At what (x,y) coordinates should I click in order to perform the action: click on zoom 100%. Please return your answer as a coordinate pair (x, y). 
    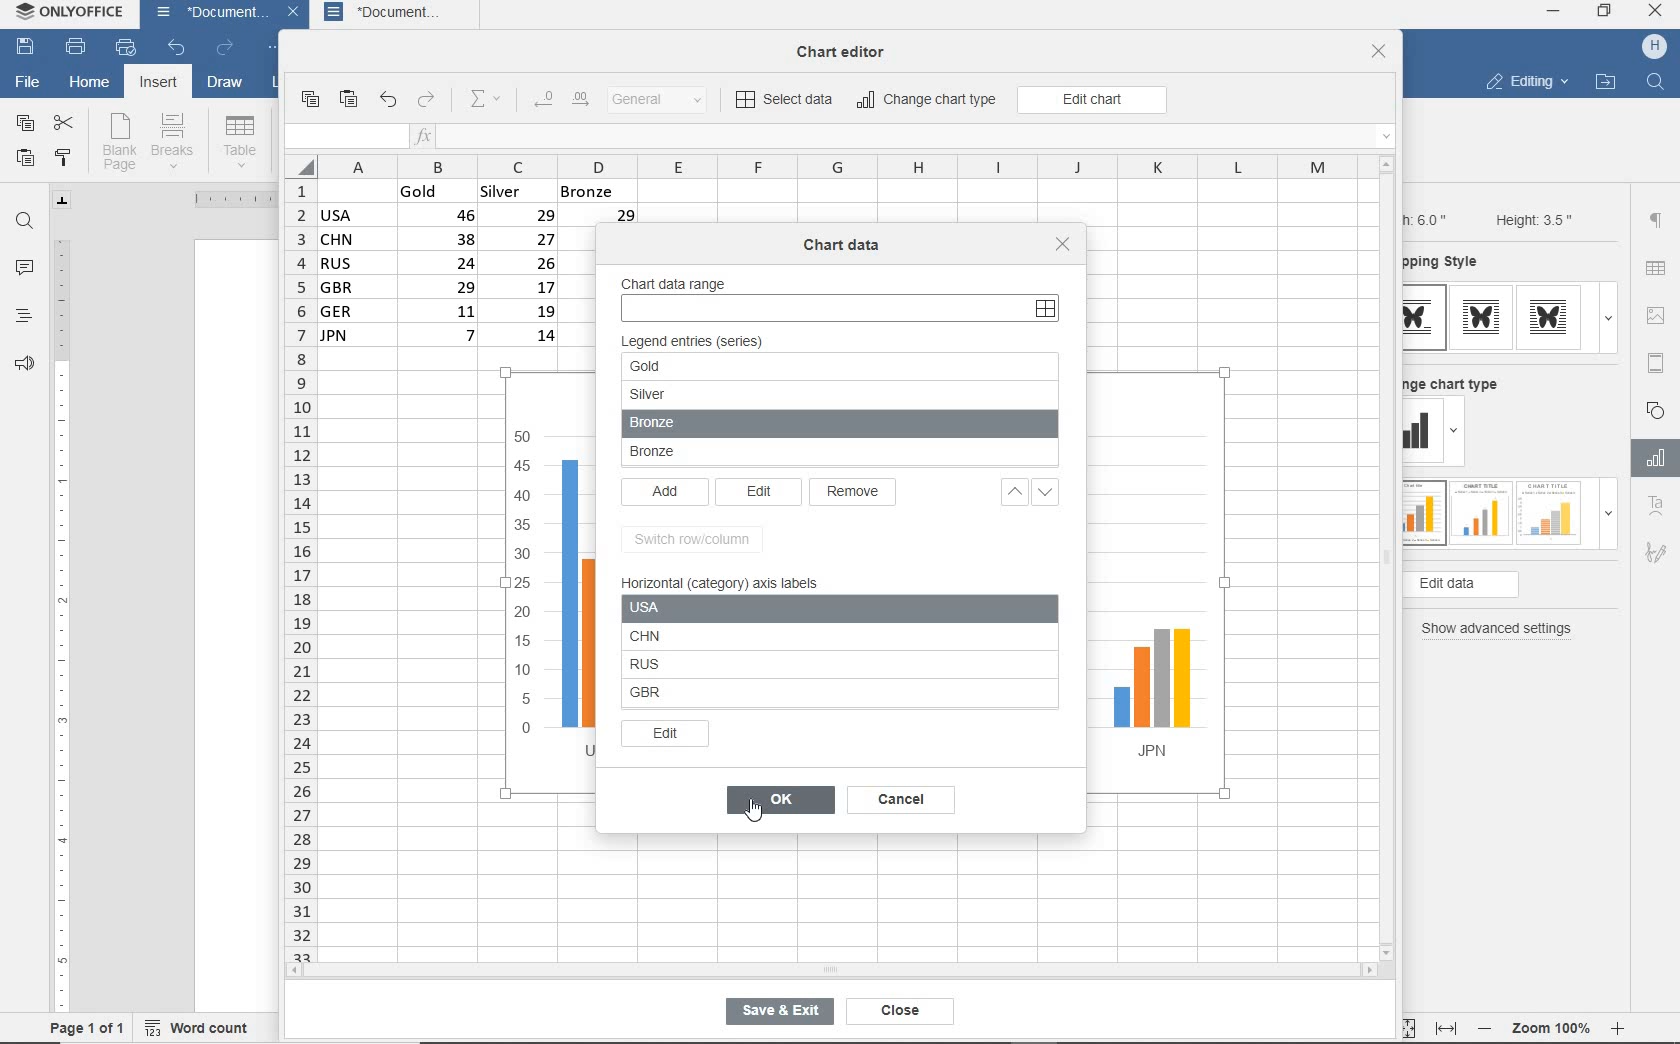
    Looking at the image, I should click on (1555, 1025).